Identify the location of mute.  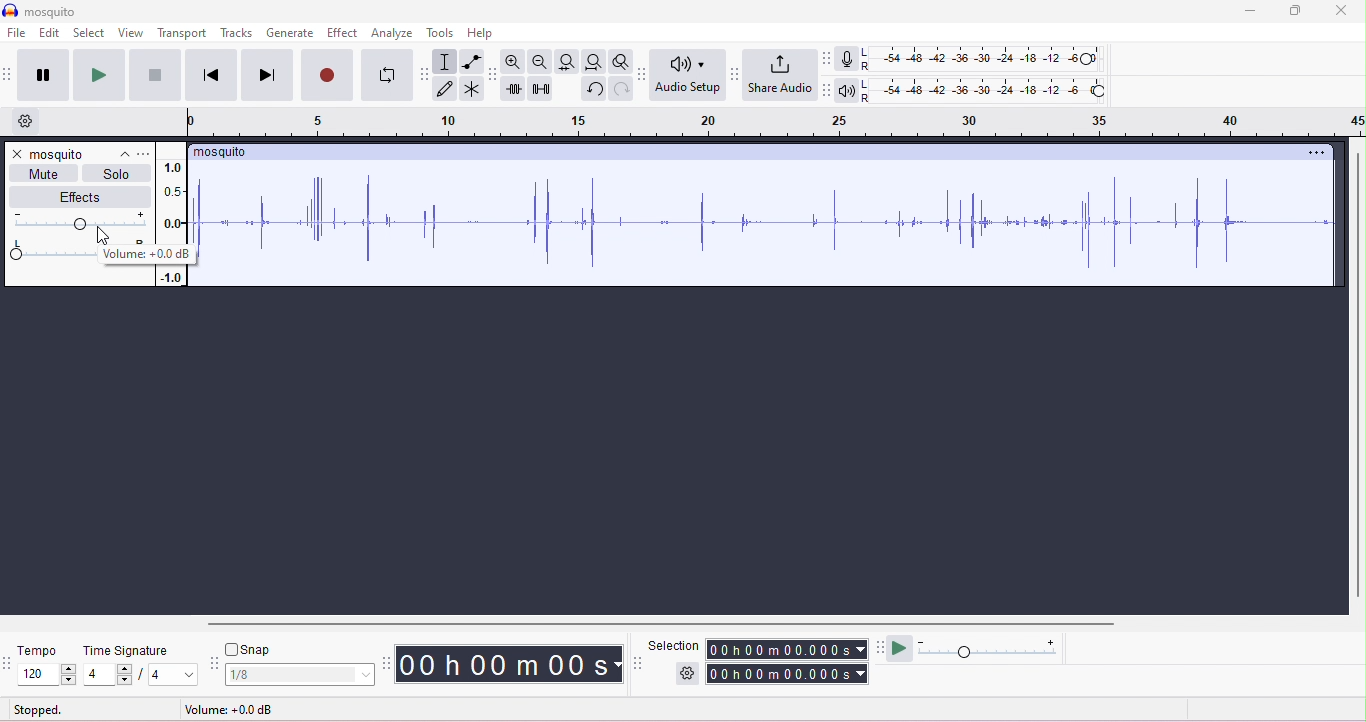
(45, 173).